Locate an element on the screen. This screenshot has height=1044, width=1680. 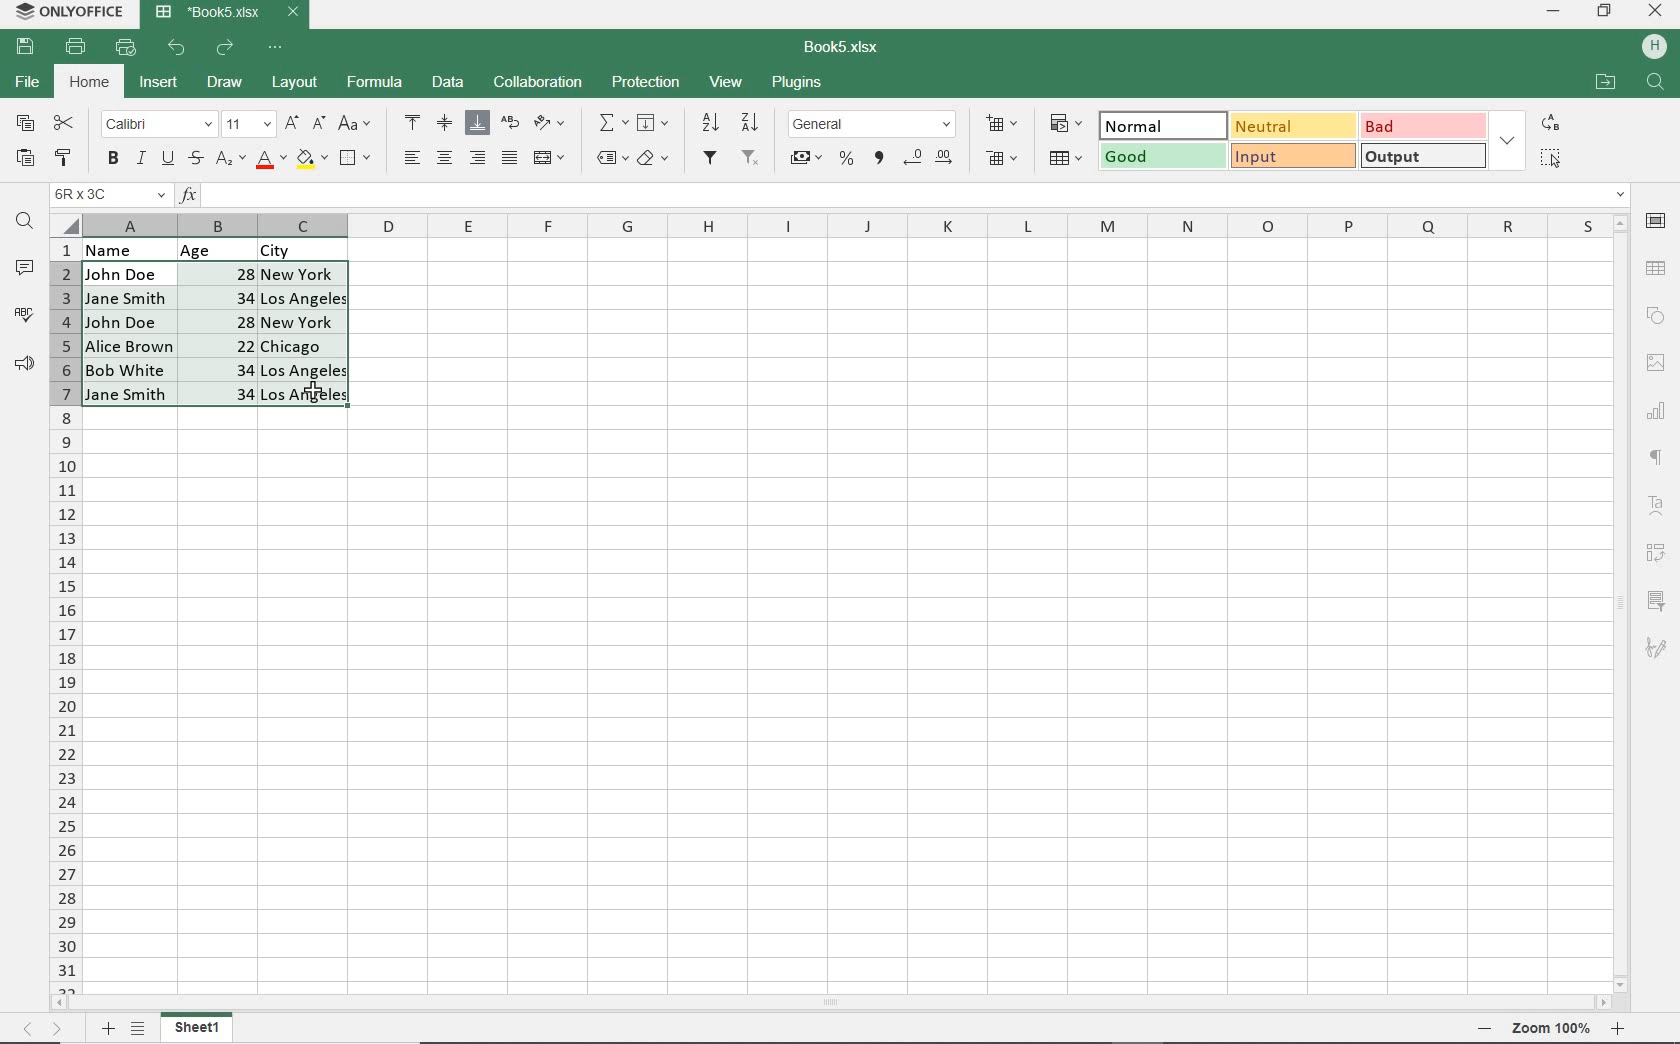
BAD is located at coordinates (1421, 125).